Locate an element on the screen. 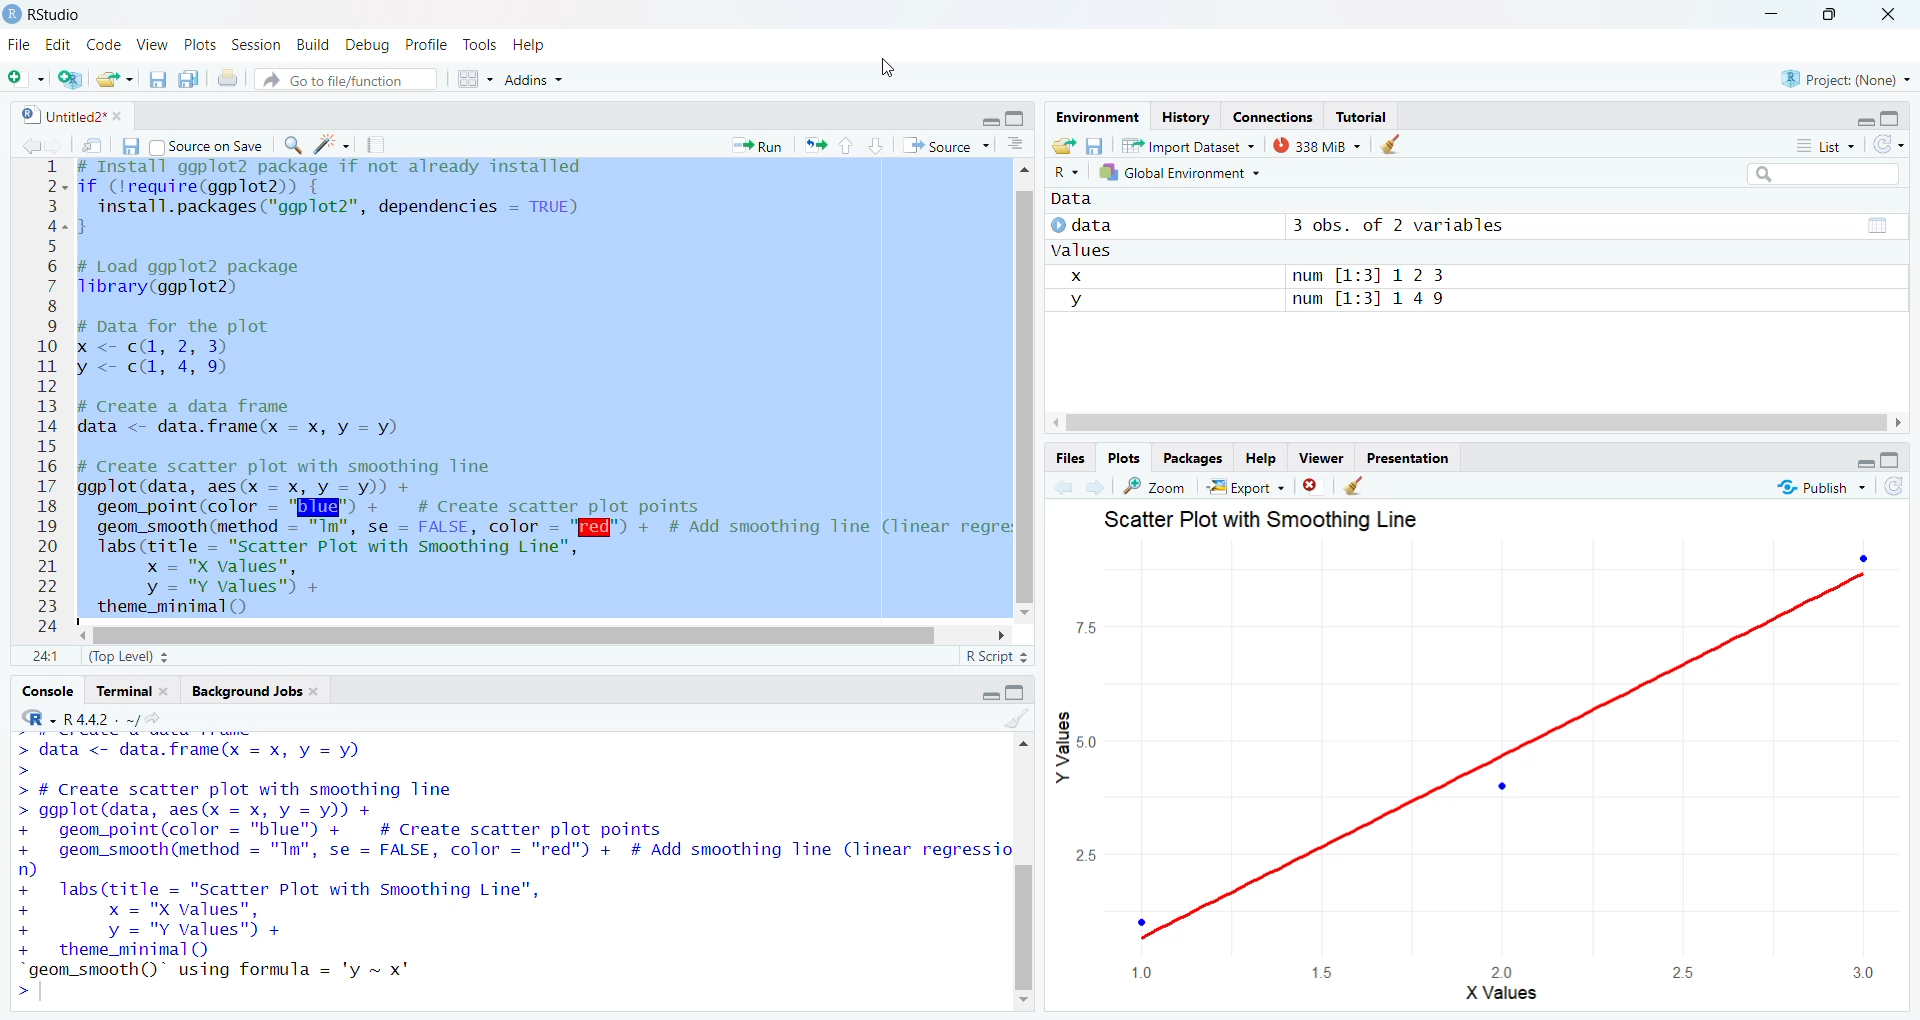 This screenshot has height=1020, width=1920. List  is located at coordinates (1827, 147).